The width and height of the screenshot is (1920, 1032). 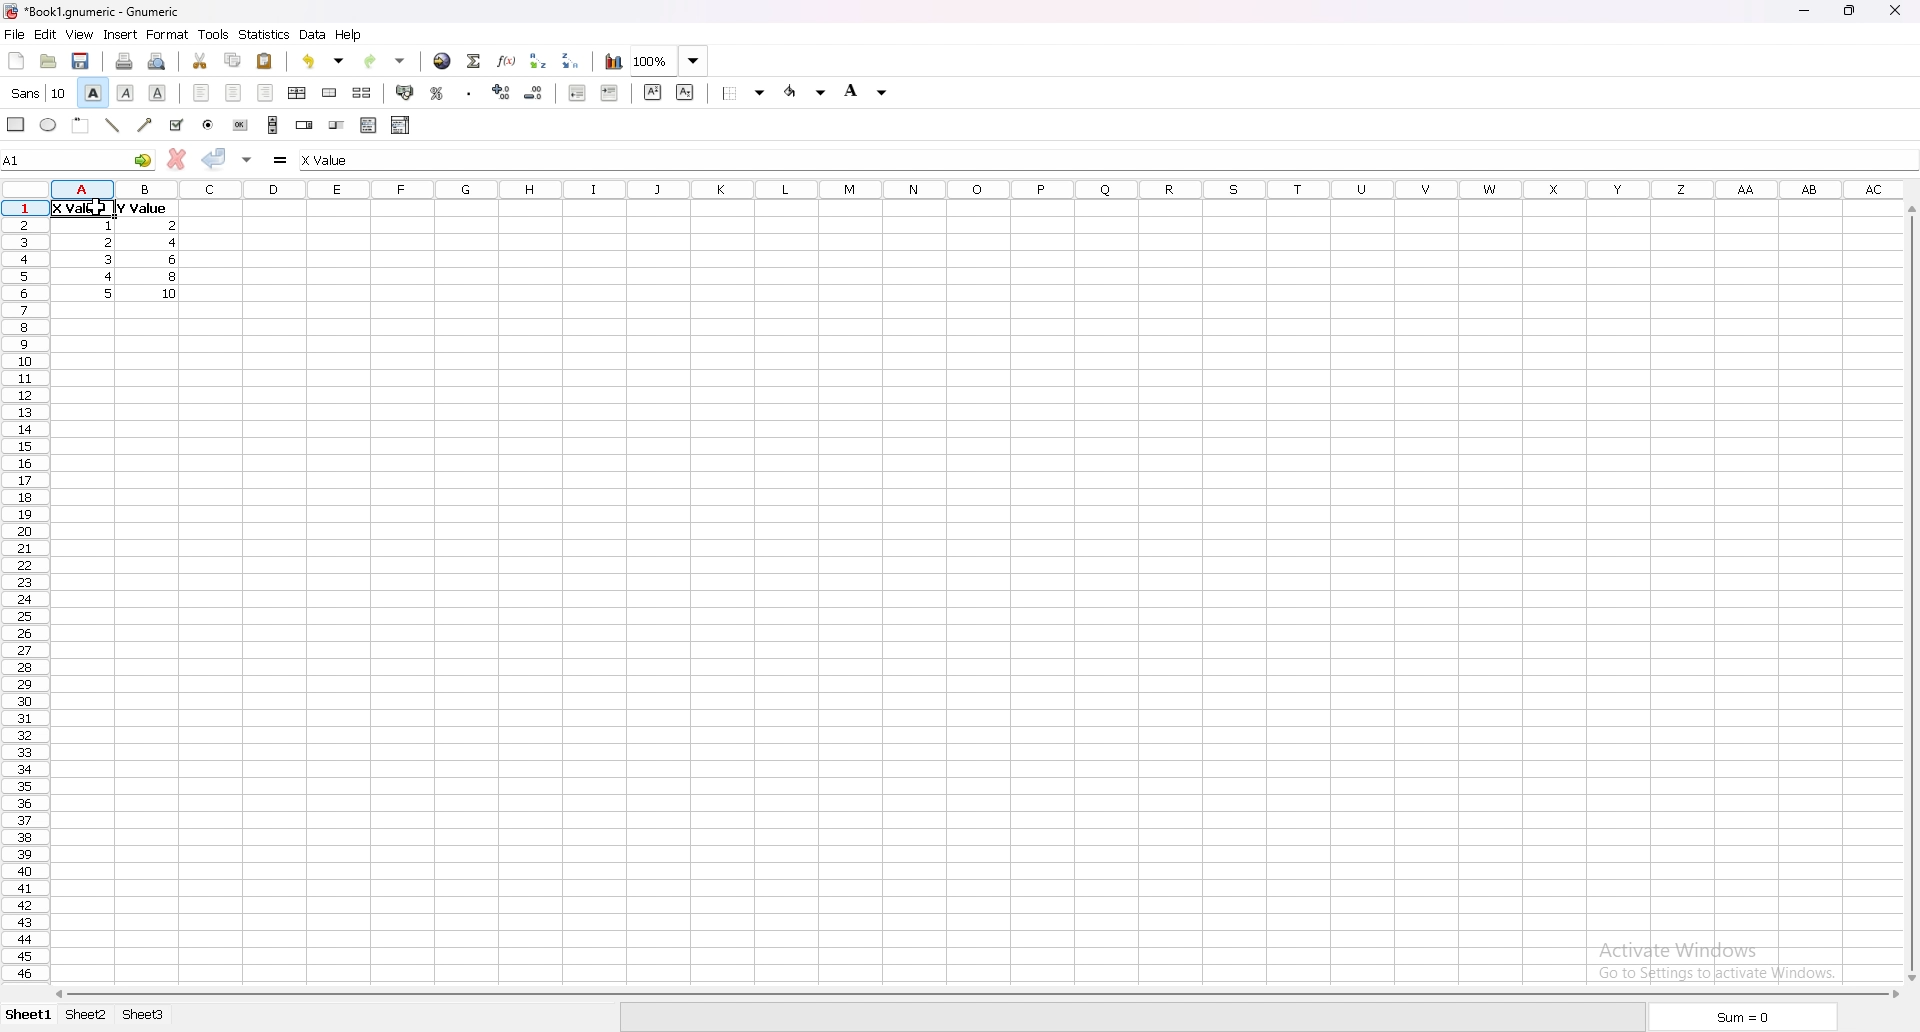 I want to click on file name, so click(x=92, y=11).